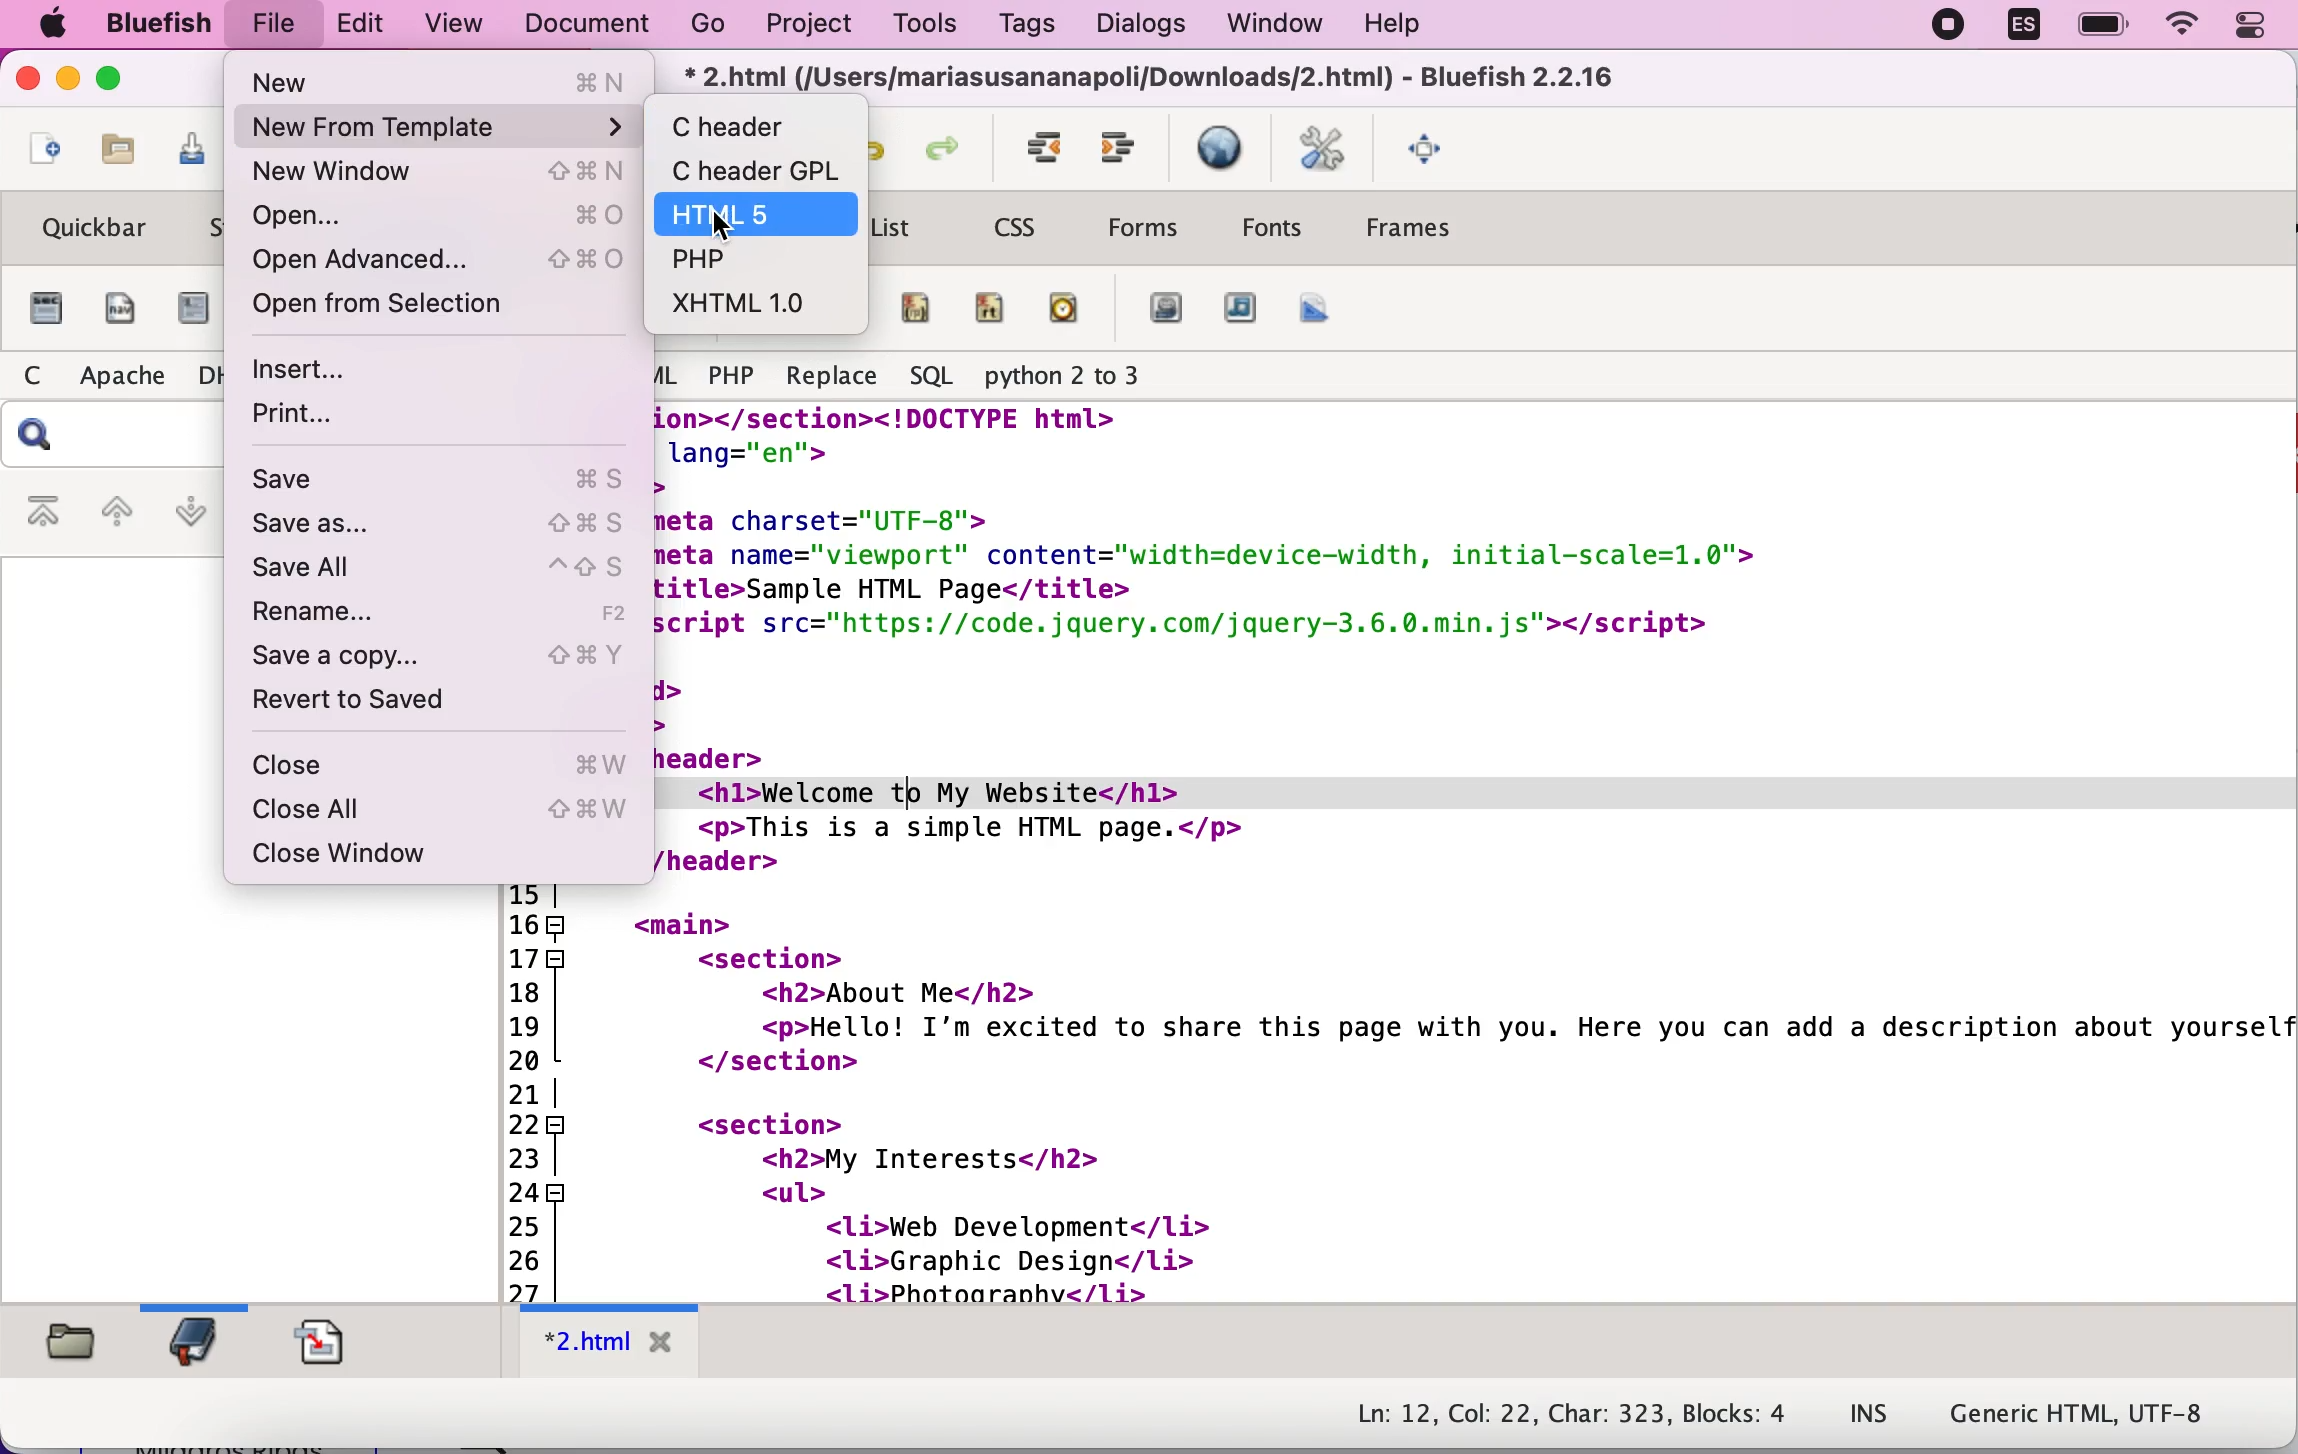  What do you see at coordinates (52, 23) in the screenshot?
I see `Apple icon` at bounding box center [52, 23].